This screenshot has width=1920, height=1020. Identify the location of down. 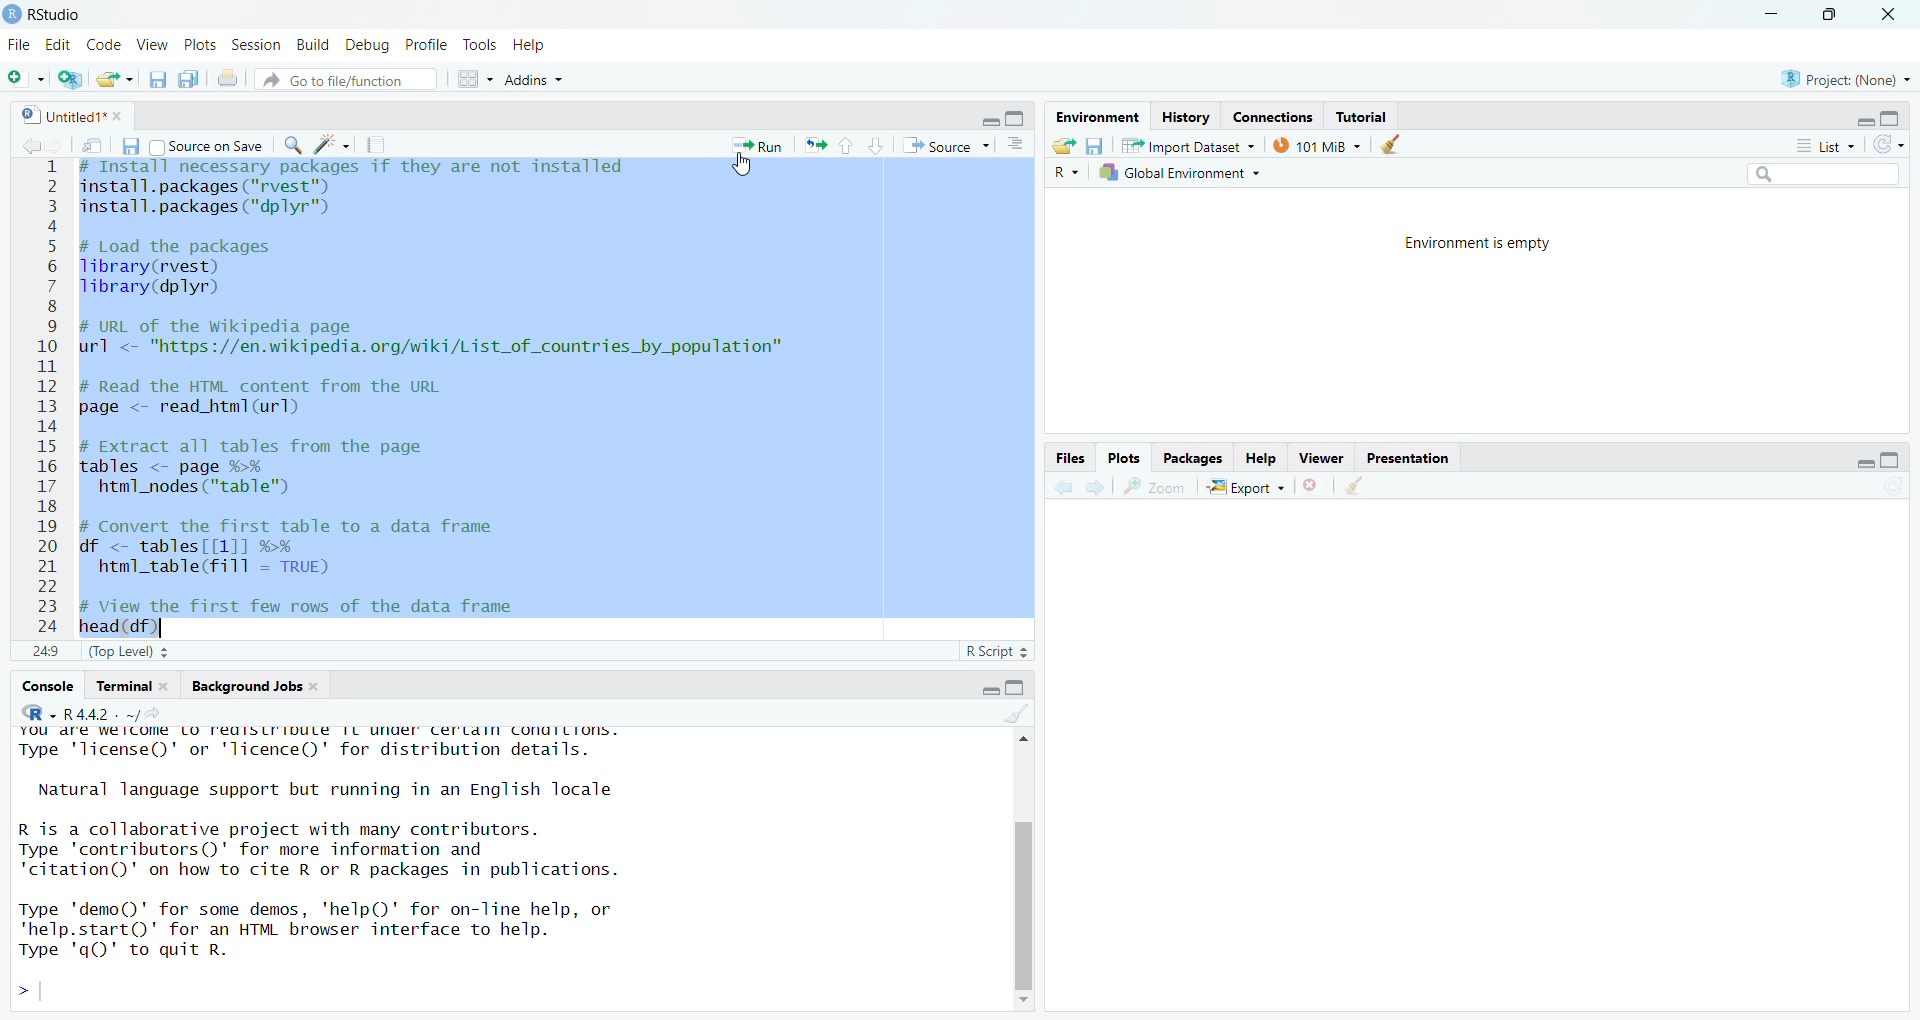
(877, 146).